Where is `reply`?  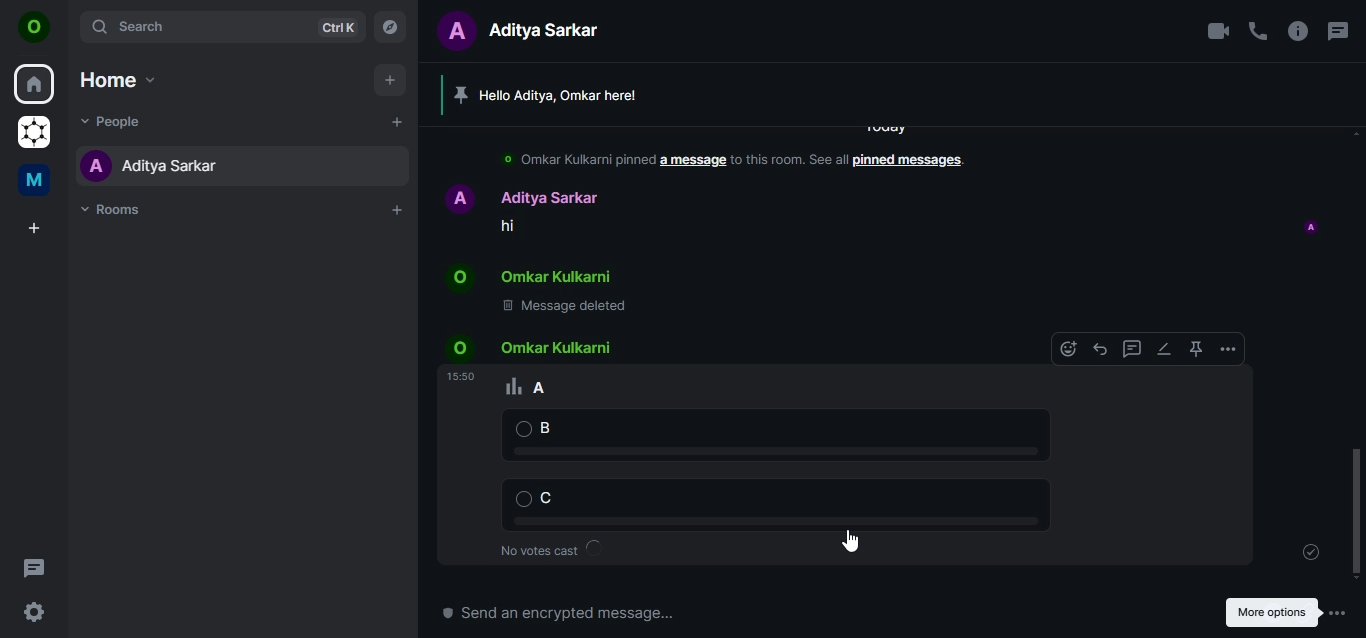 reply is located at coordinates (1098, 349).